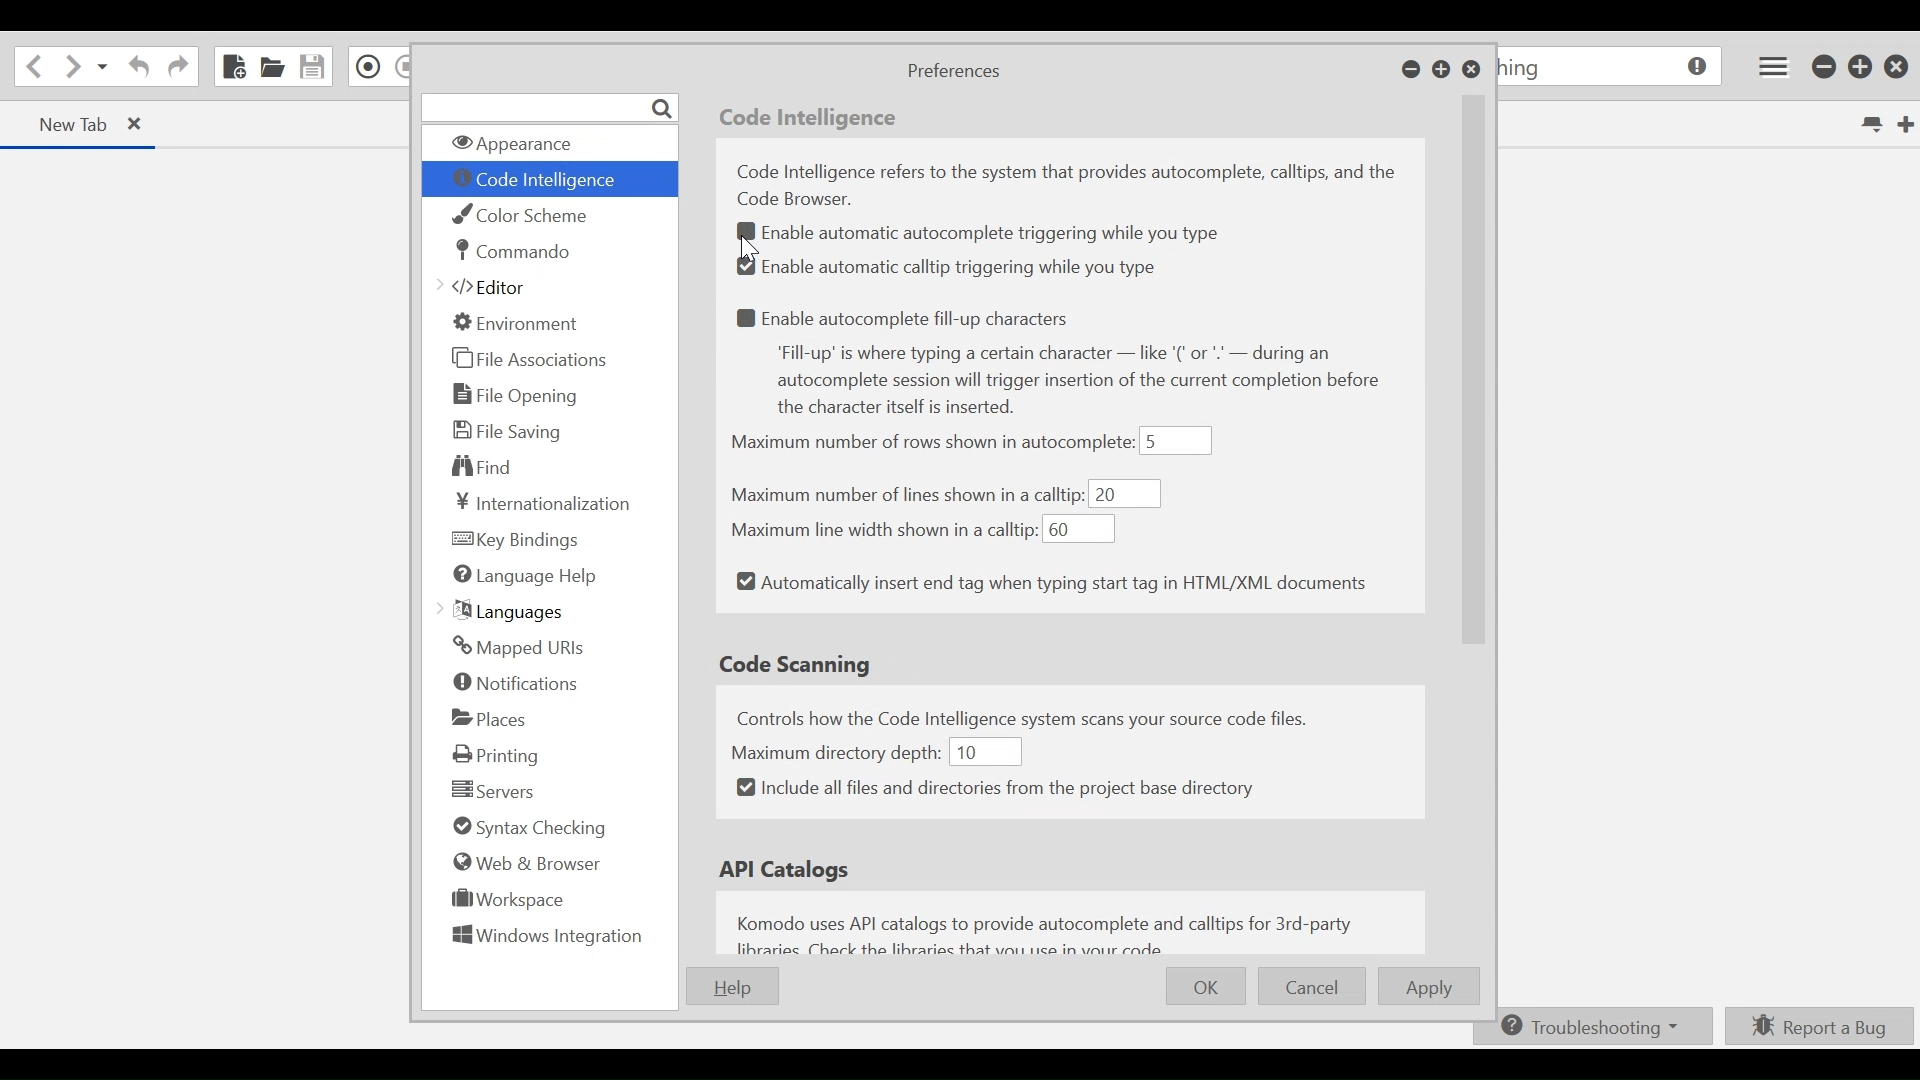 Image resolution: width=1920 pixels, height=1080 pixels. I want to click on Vertical Scroll bar, so click(1475, 412).